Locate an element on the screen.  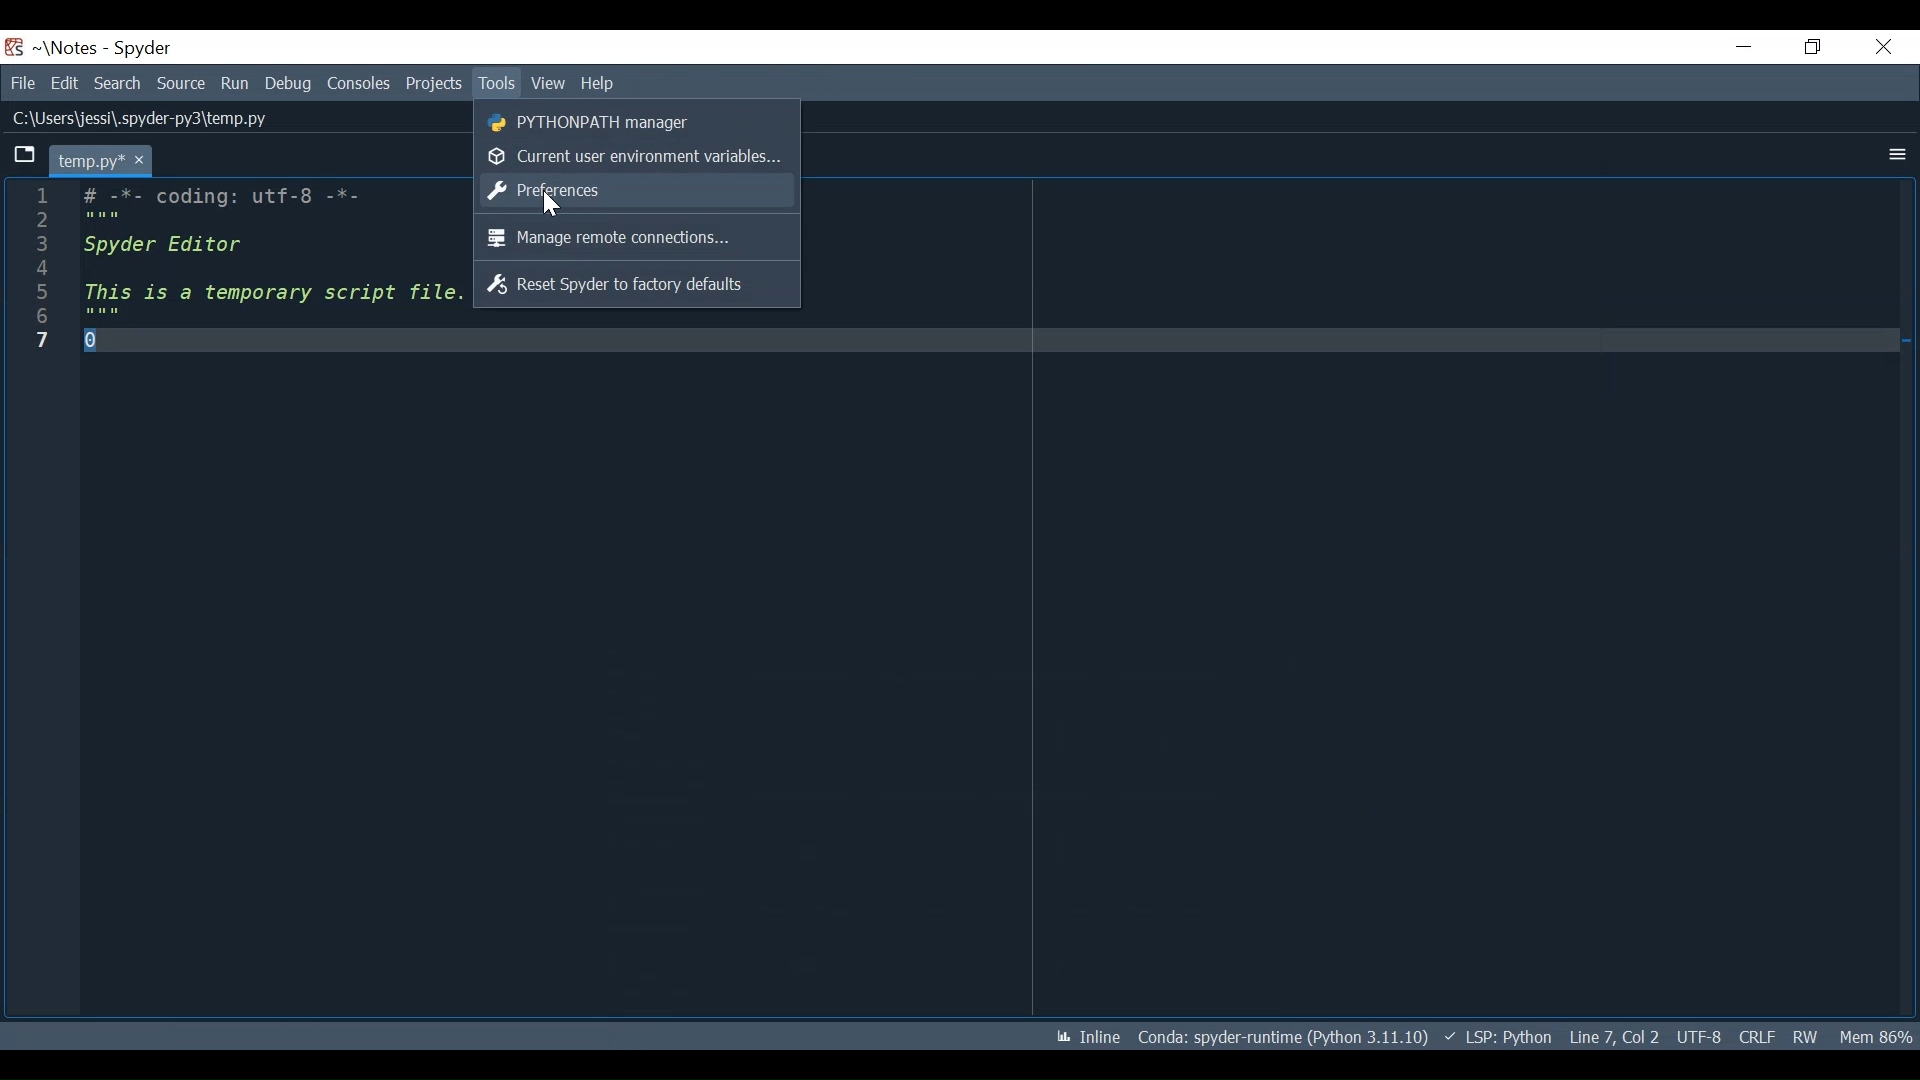
File EQL Status is located at coordinates (1760, 1034).